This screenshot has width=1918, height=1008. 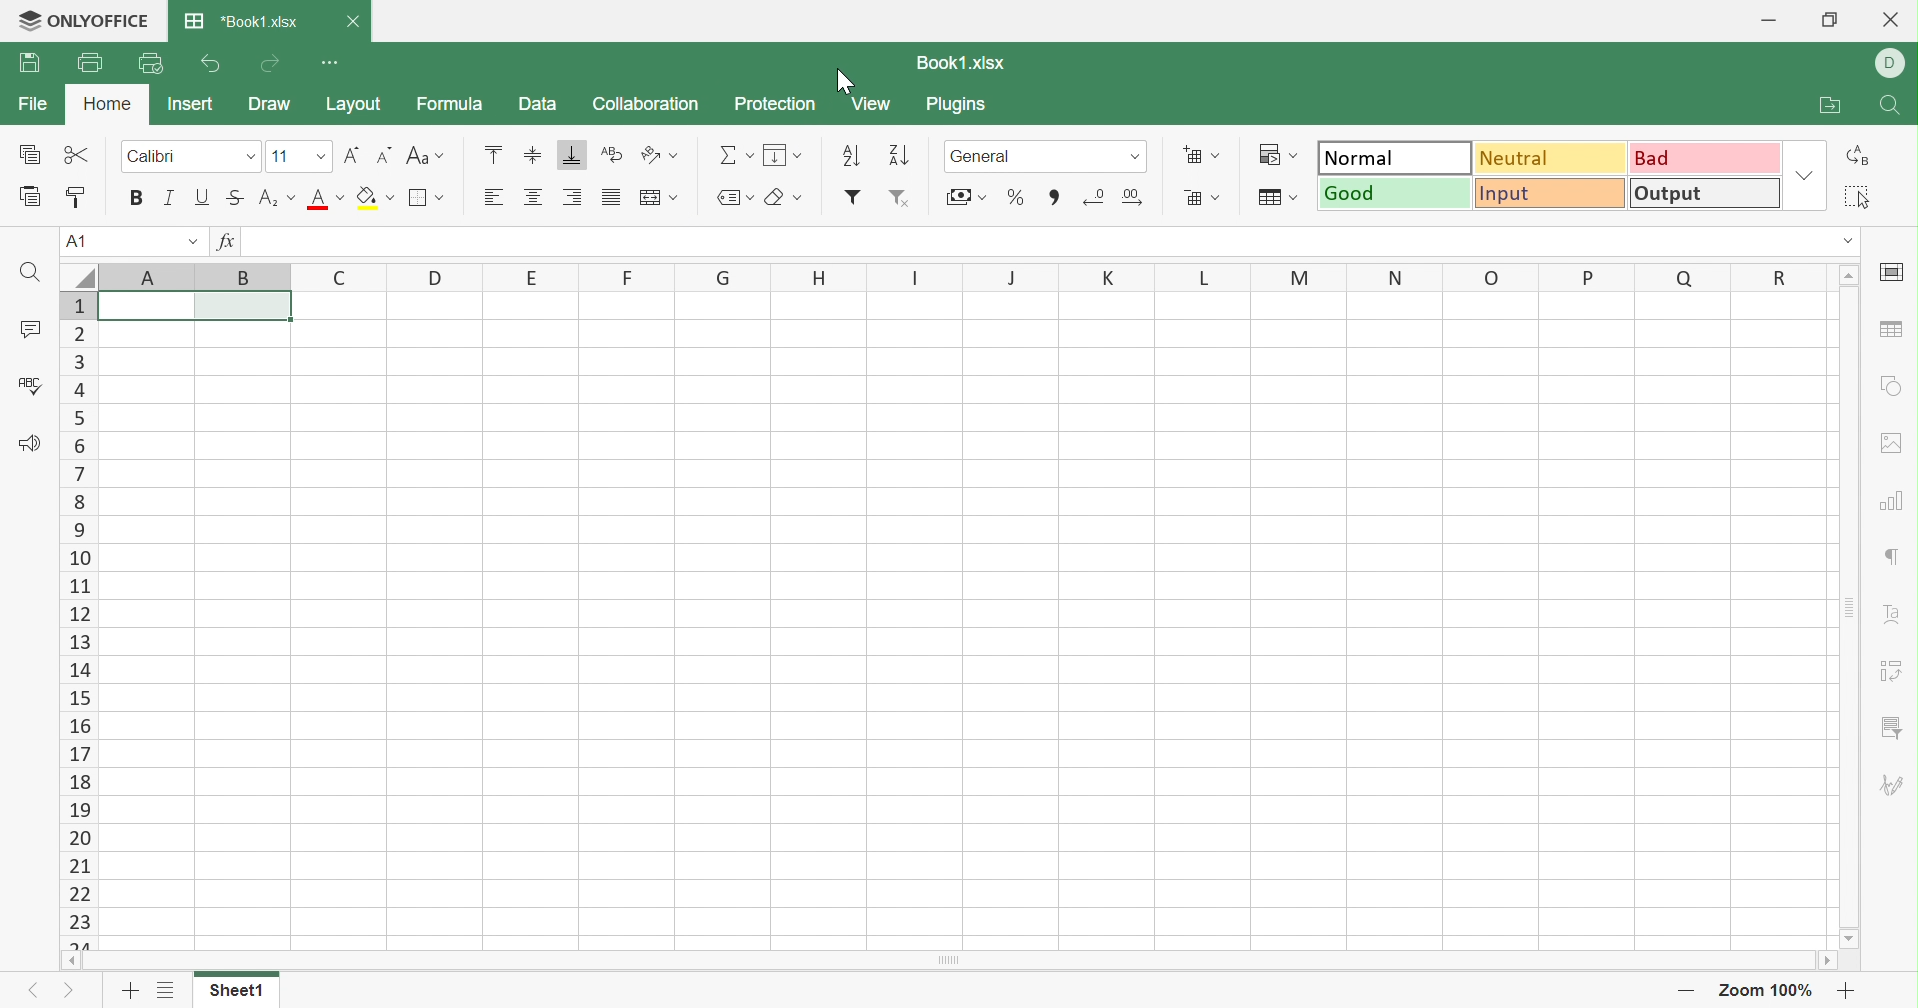 What do you see at coordinates (782, 199) in the screenshot?
I see `Clear` at bounding box center [782, 199].